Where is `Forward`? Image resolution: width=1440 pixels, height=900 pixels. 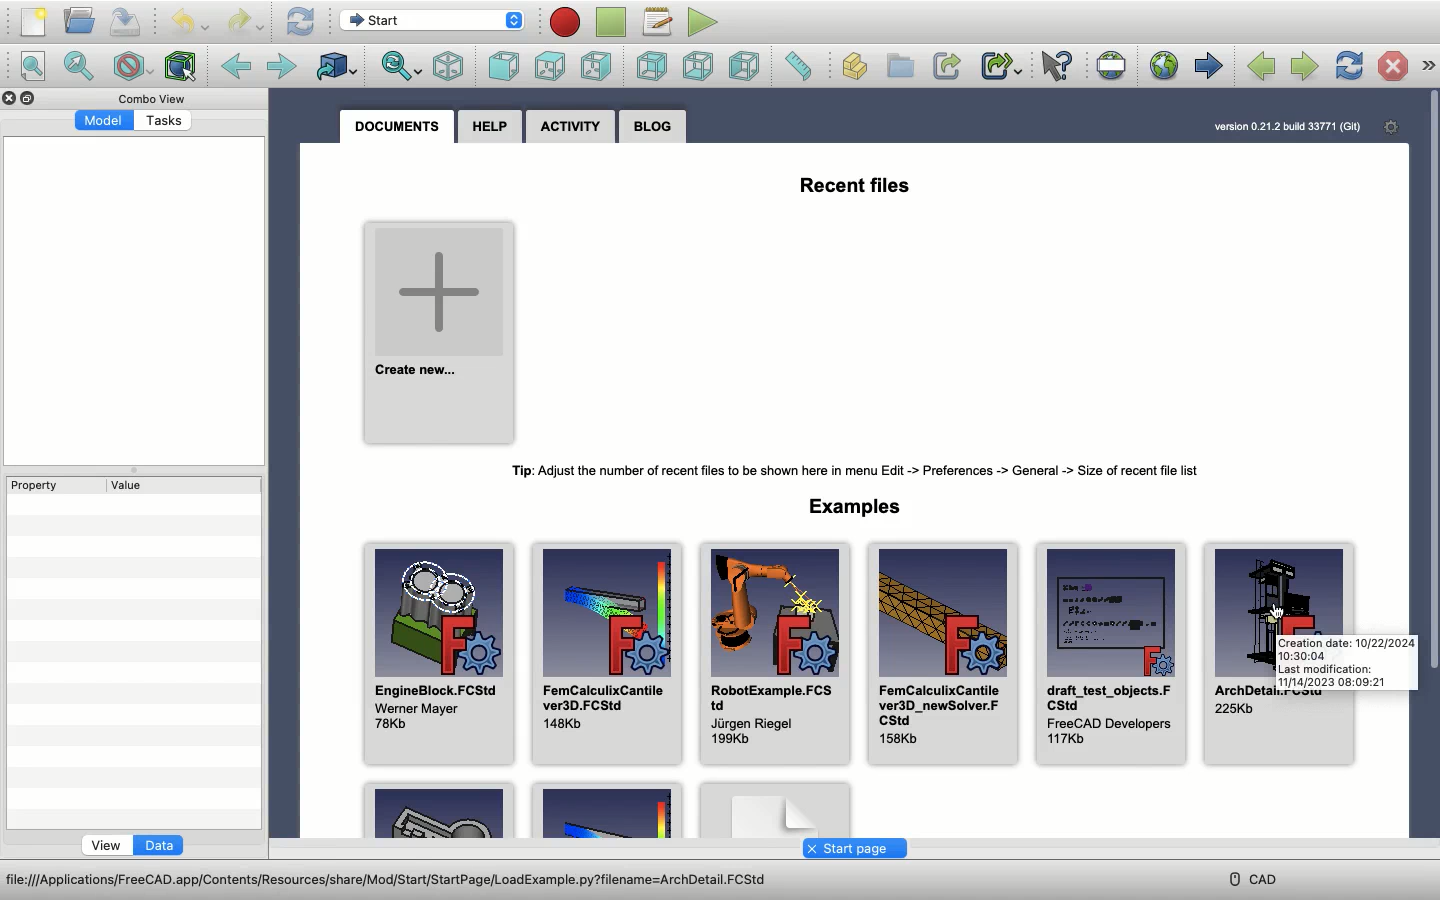 Forward is located at coordinates (280, 65).